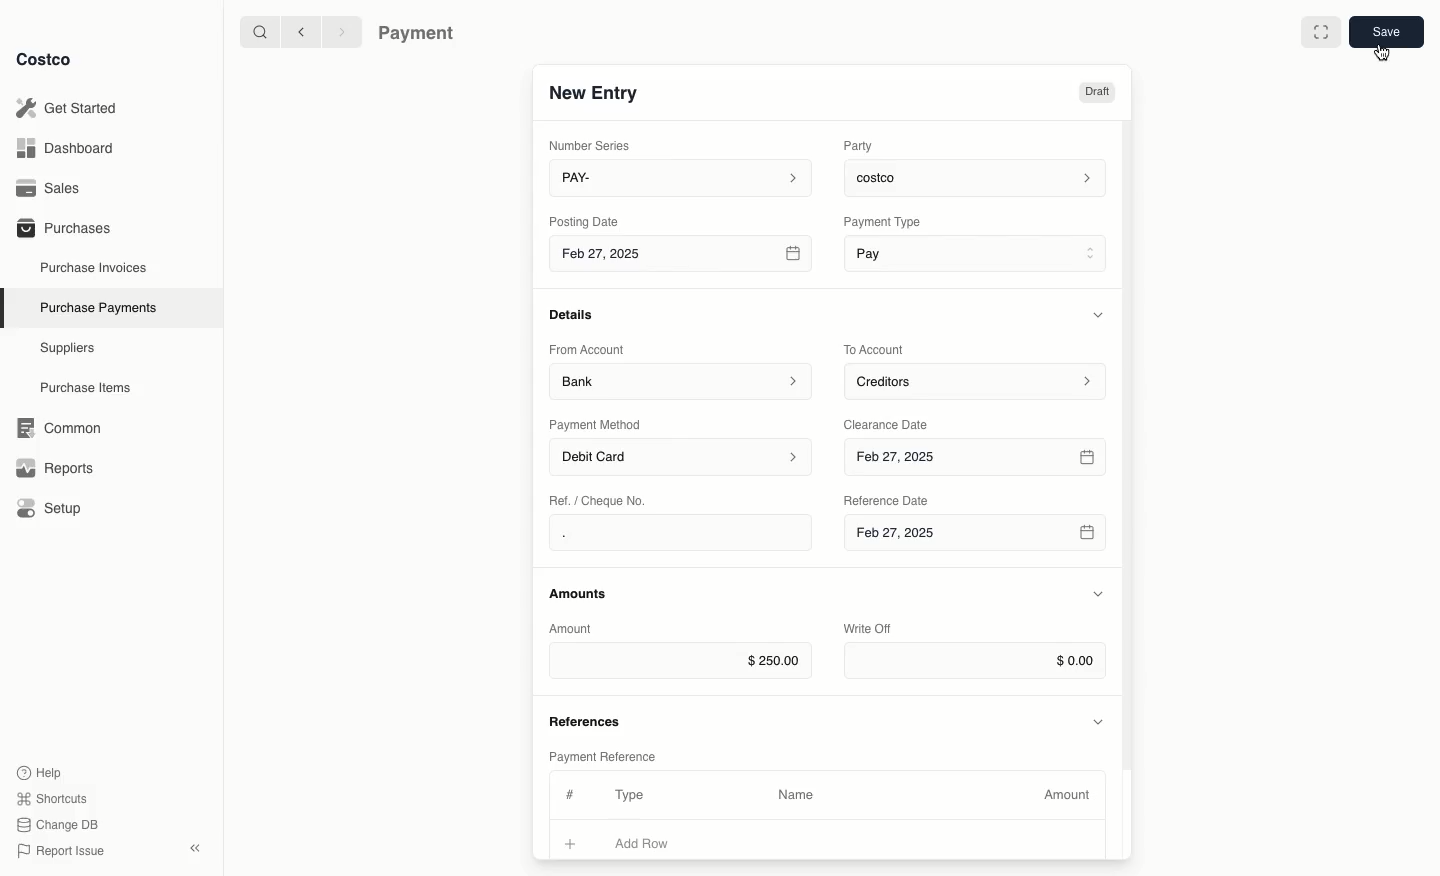  I want to click on References, so click(588, 719).